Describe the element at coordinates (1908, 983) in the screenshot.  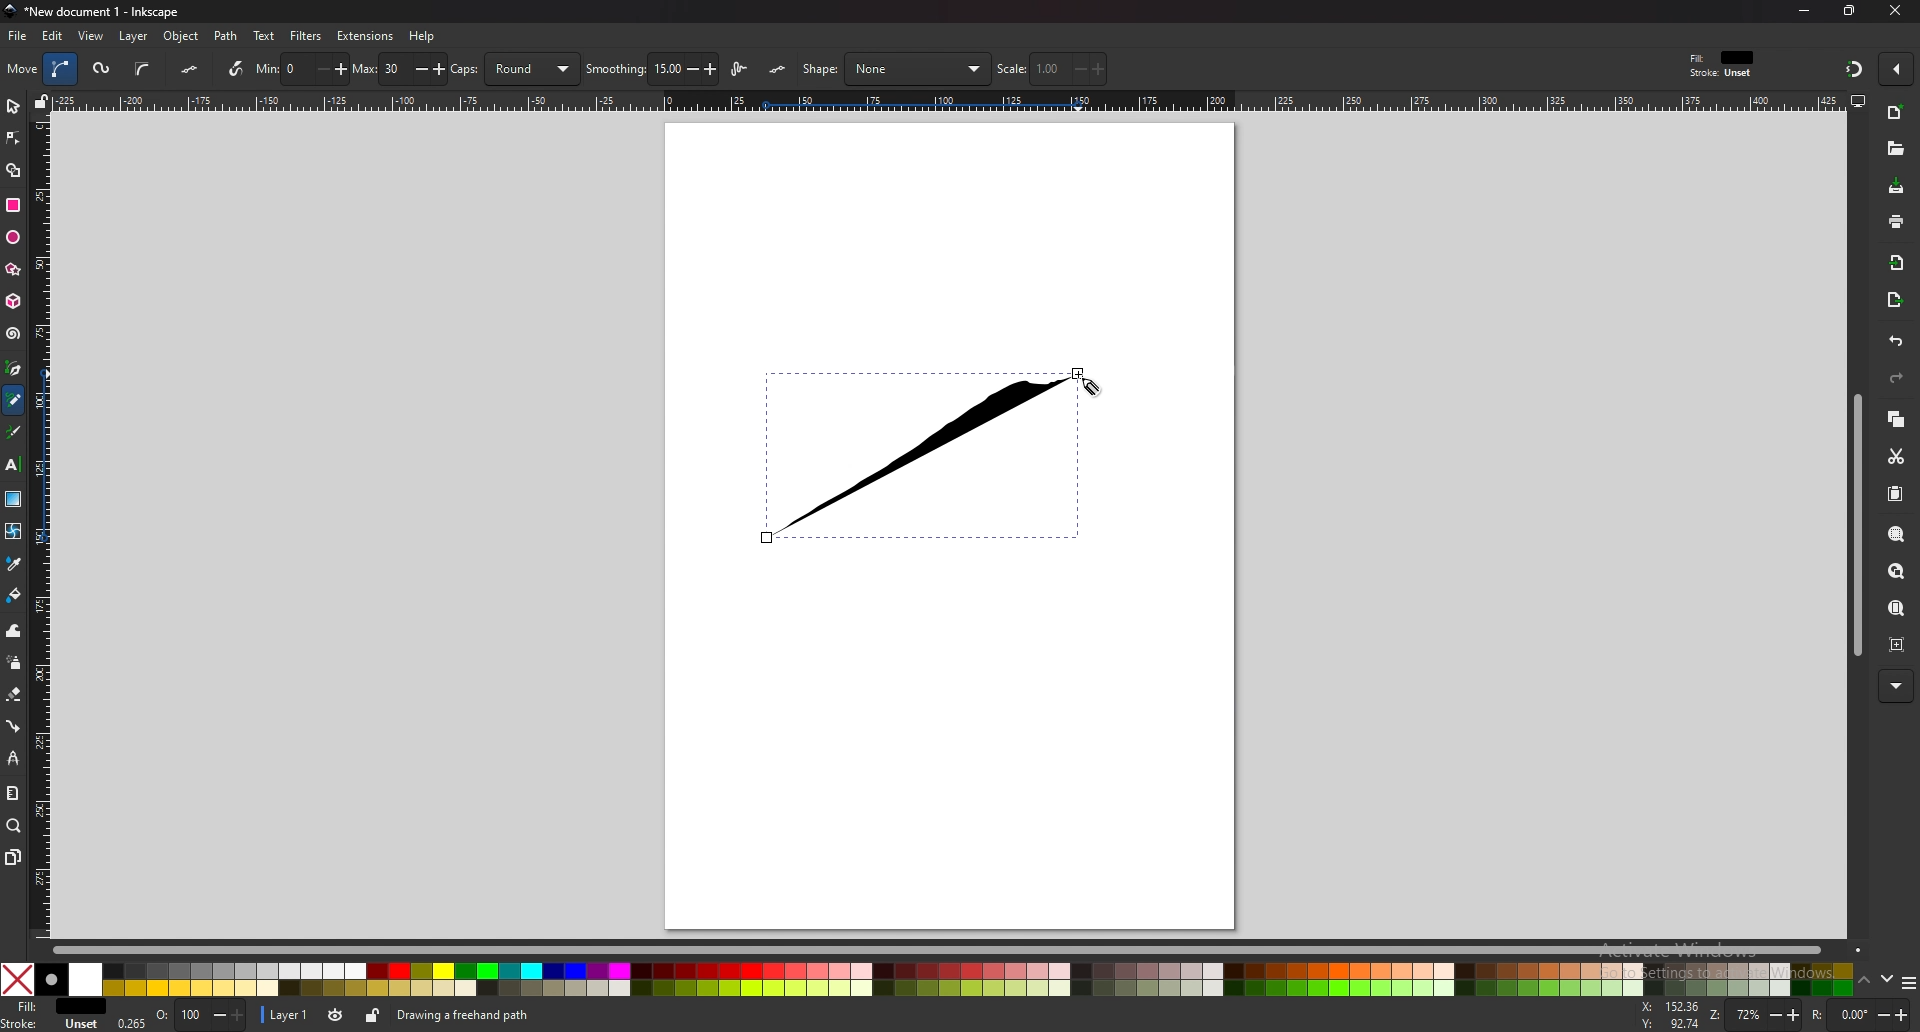
I see `more colors` at that location.